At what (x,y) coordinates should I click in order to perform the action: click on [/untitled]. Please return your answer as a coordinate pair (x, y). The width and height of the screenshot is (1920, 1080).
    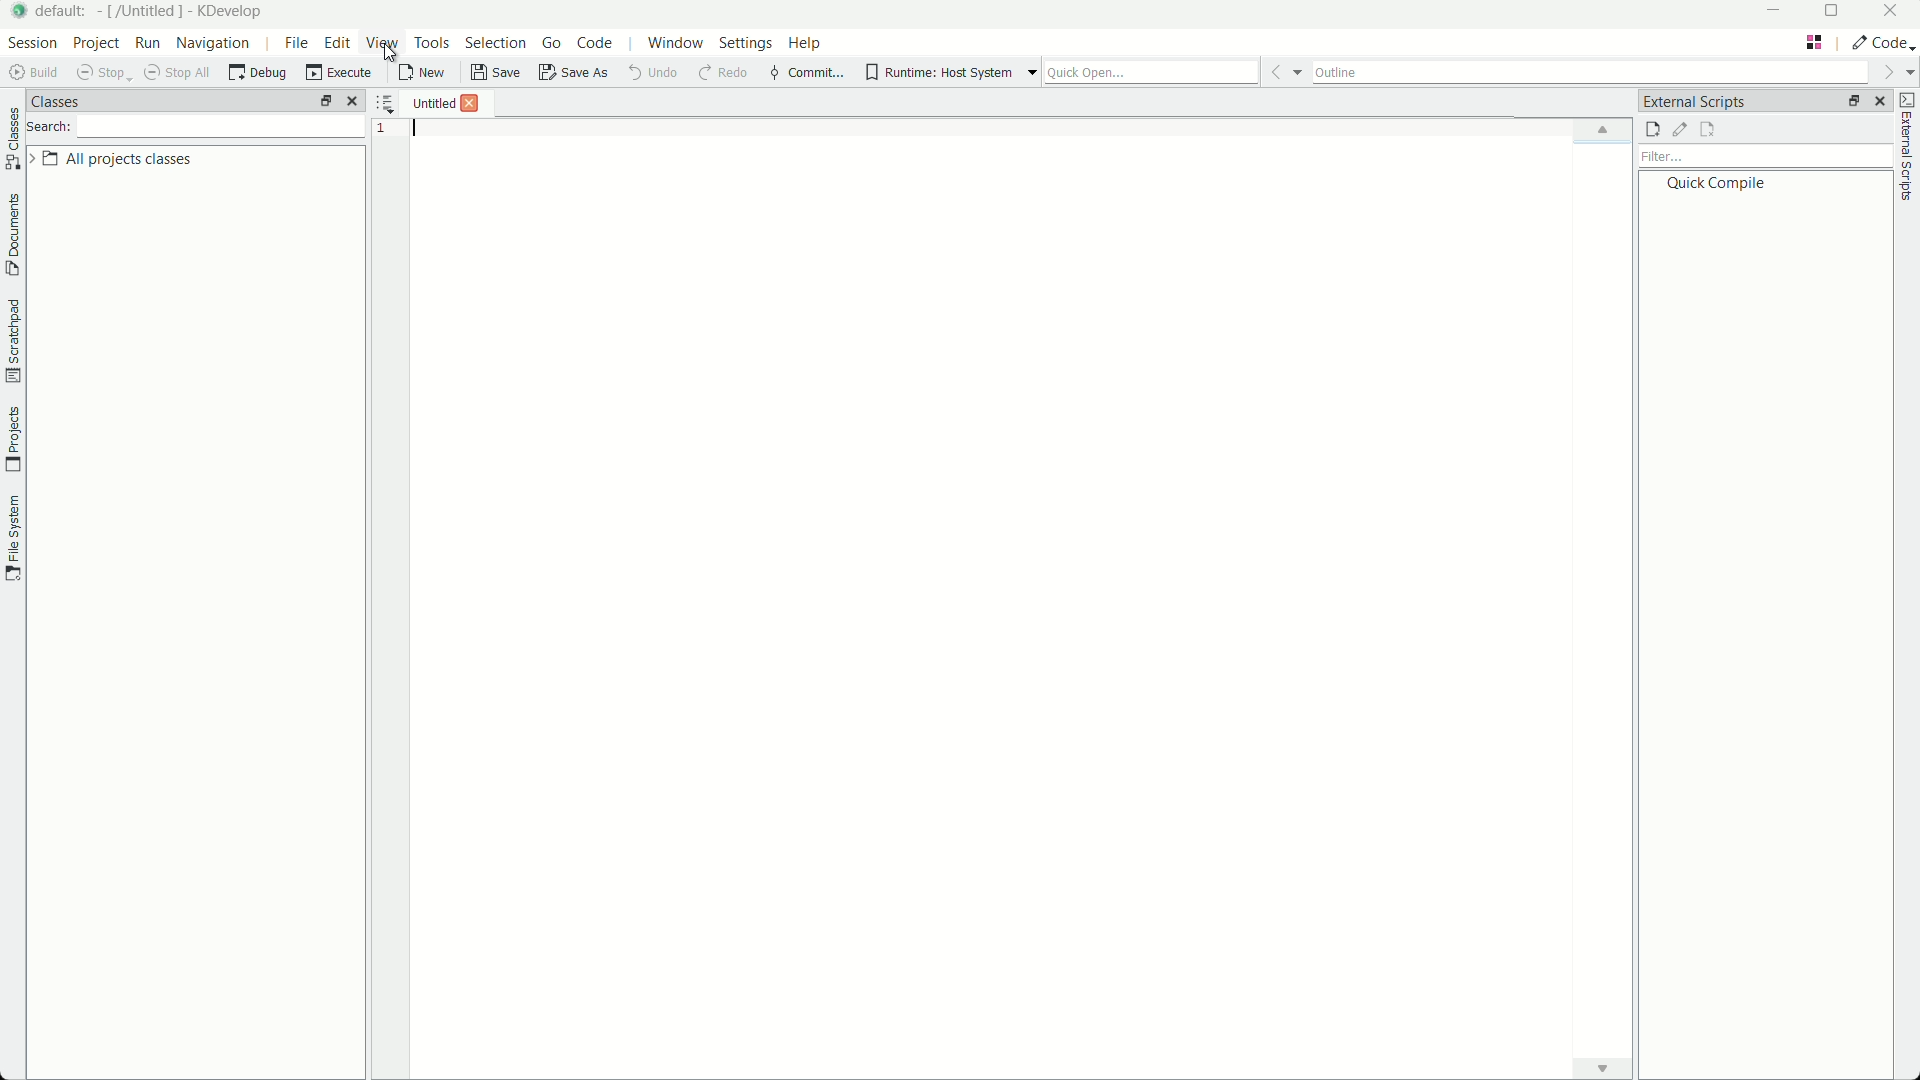
    Looking at the image, I should click on (140, 12).